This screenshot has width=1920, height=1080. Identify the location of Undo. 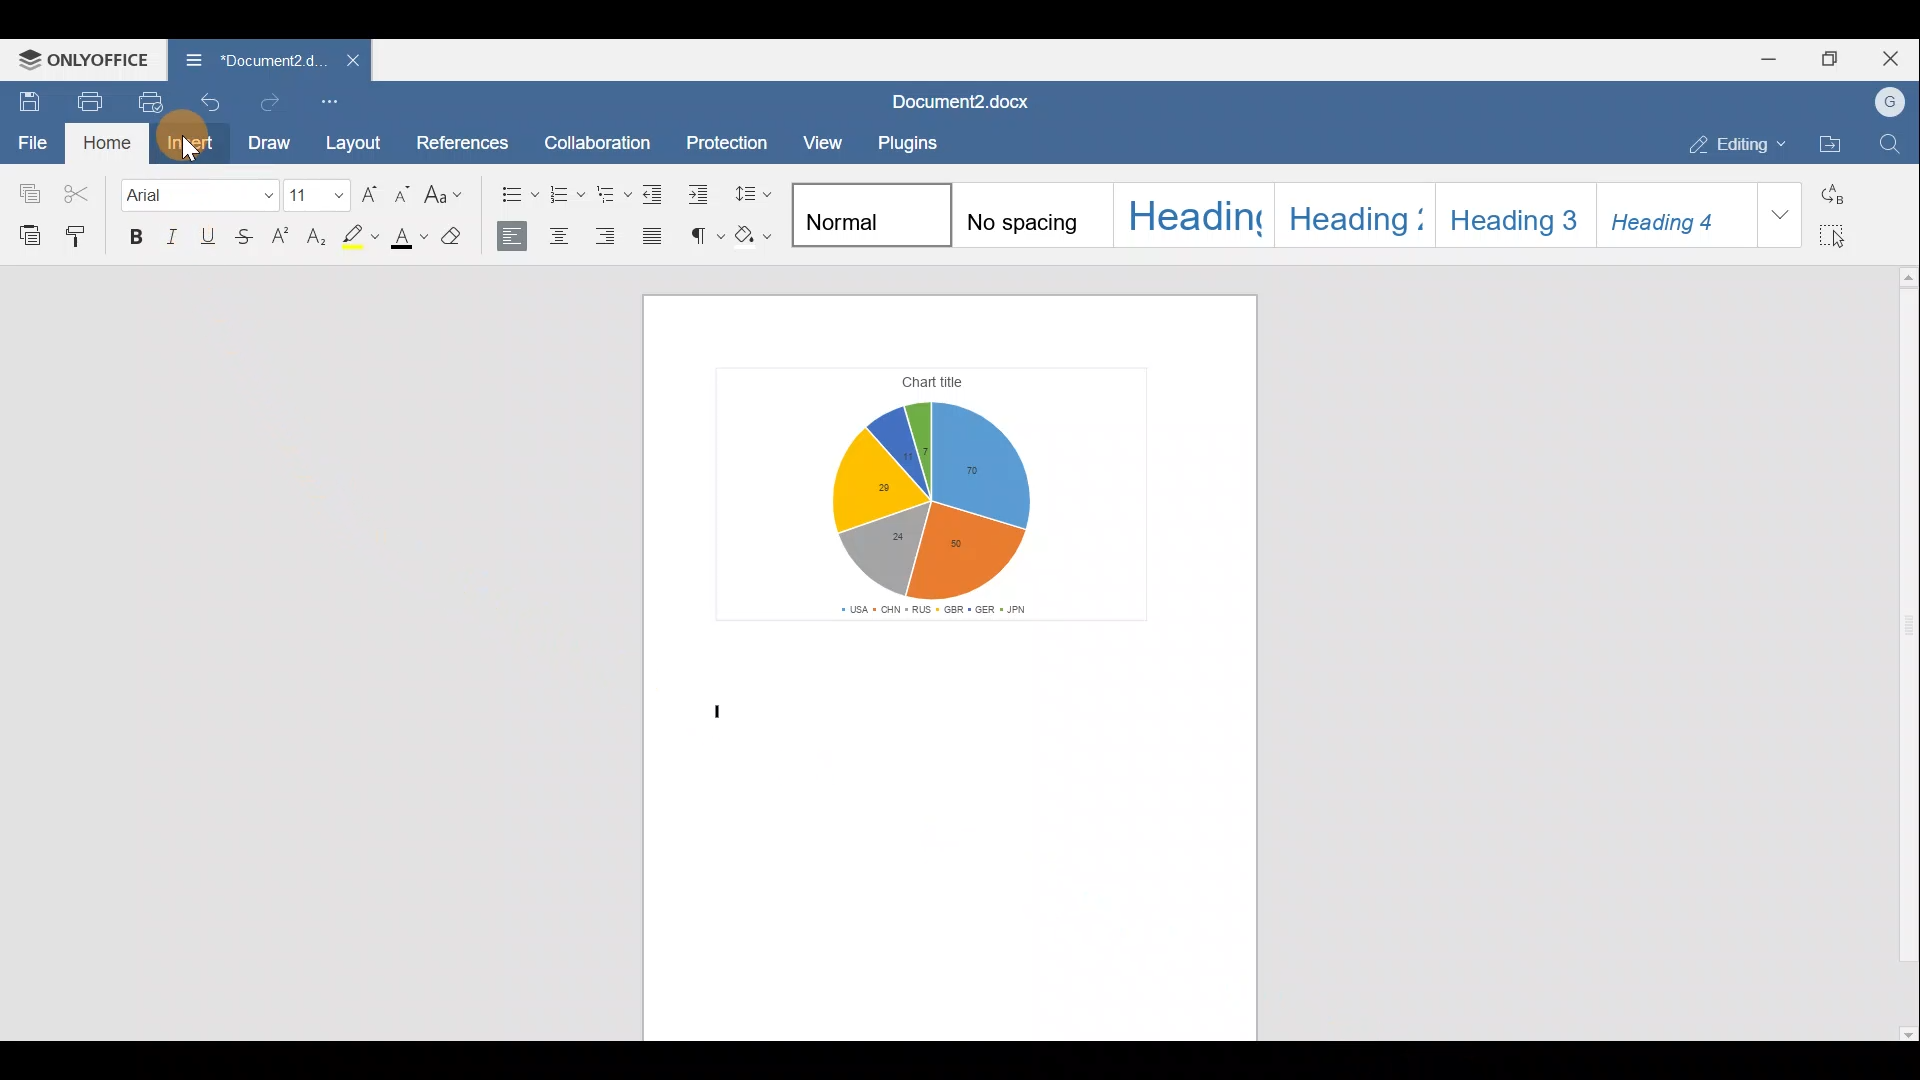
(214, 100).